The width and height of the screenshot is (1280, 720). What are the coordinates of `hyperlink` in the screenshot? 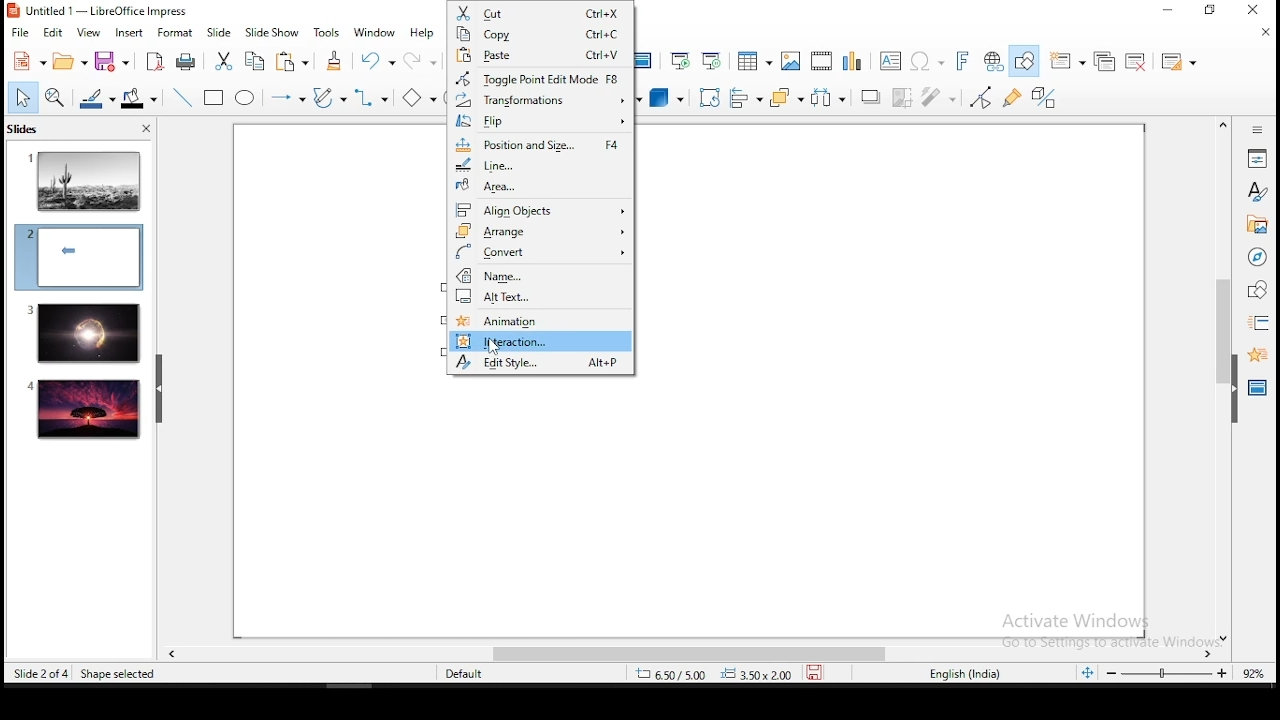 It's located at (994, 62).